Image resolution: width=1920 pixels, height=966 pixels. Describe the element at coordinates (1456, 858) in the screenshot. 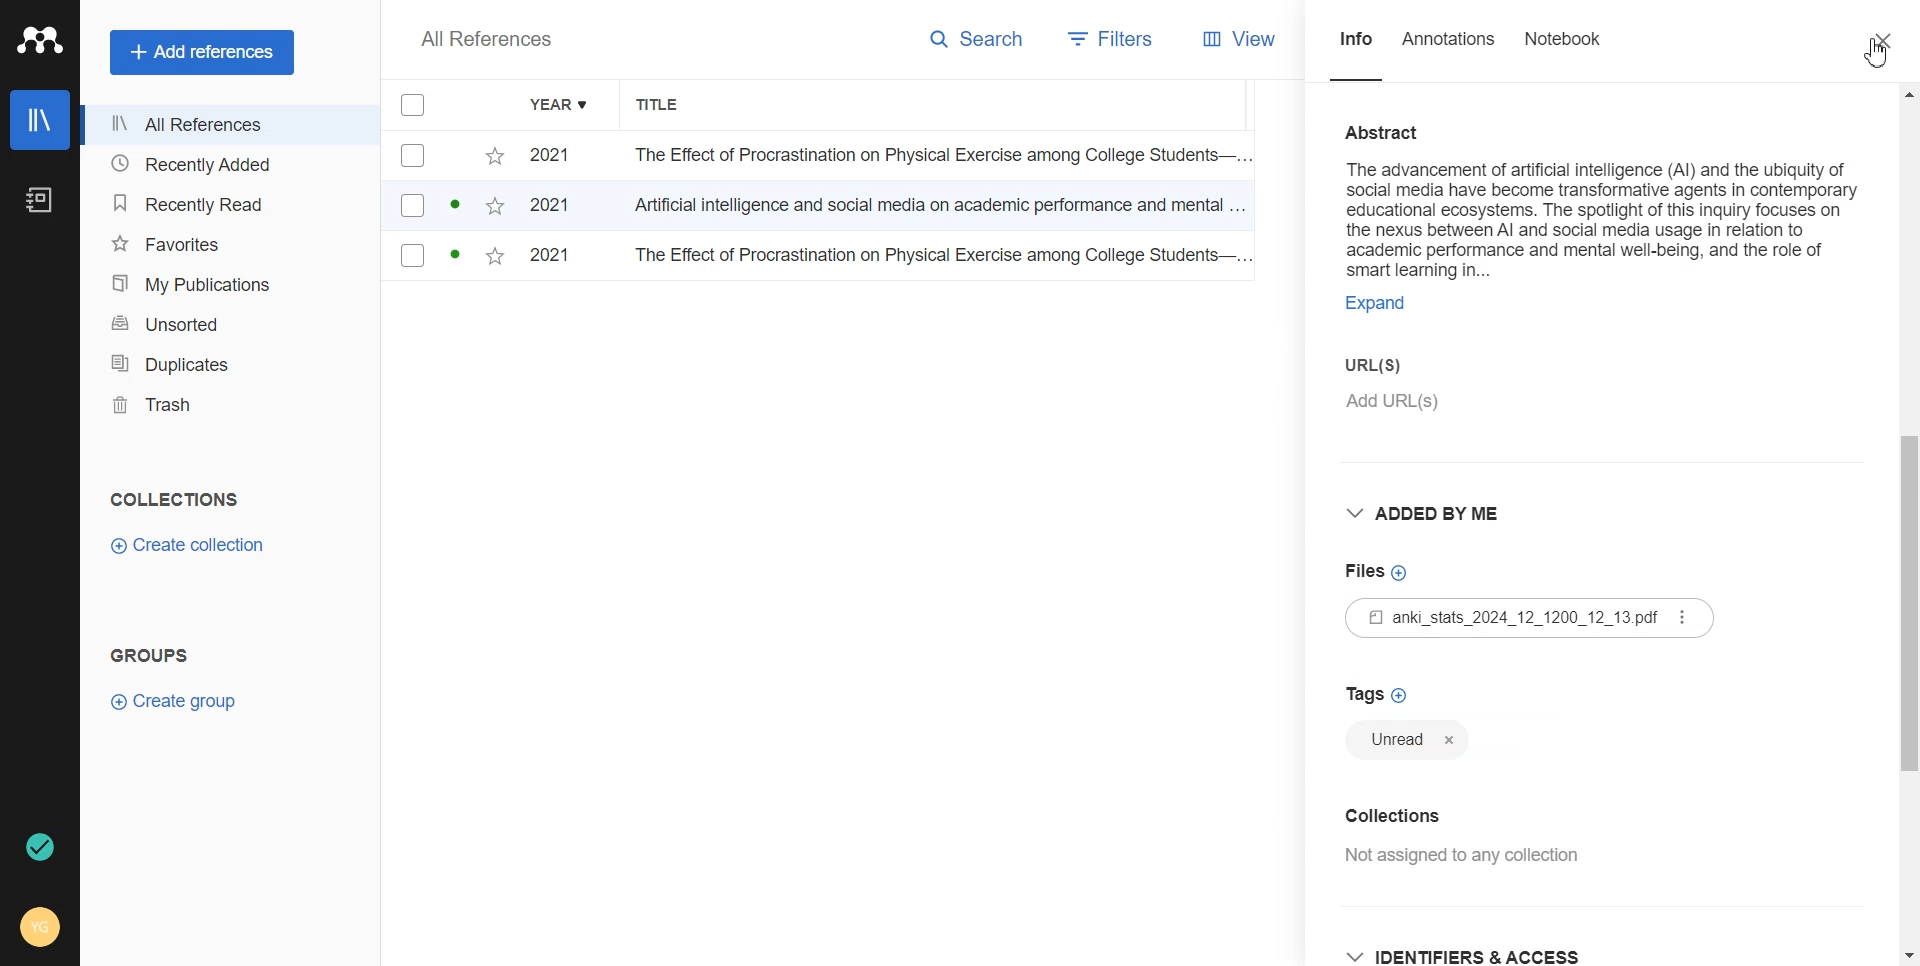

I see `Not assigned any collection` at that location.